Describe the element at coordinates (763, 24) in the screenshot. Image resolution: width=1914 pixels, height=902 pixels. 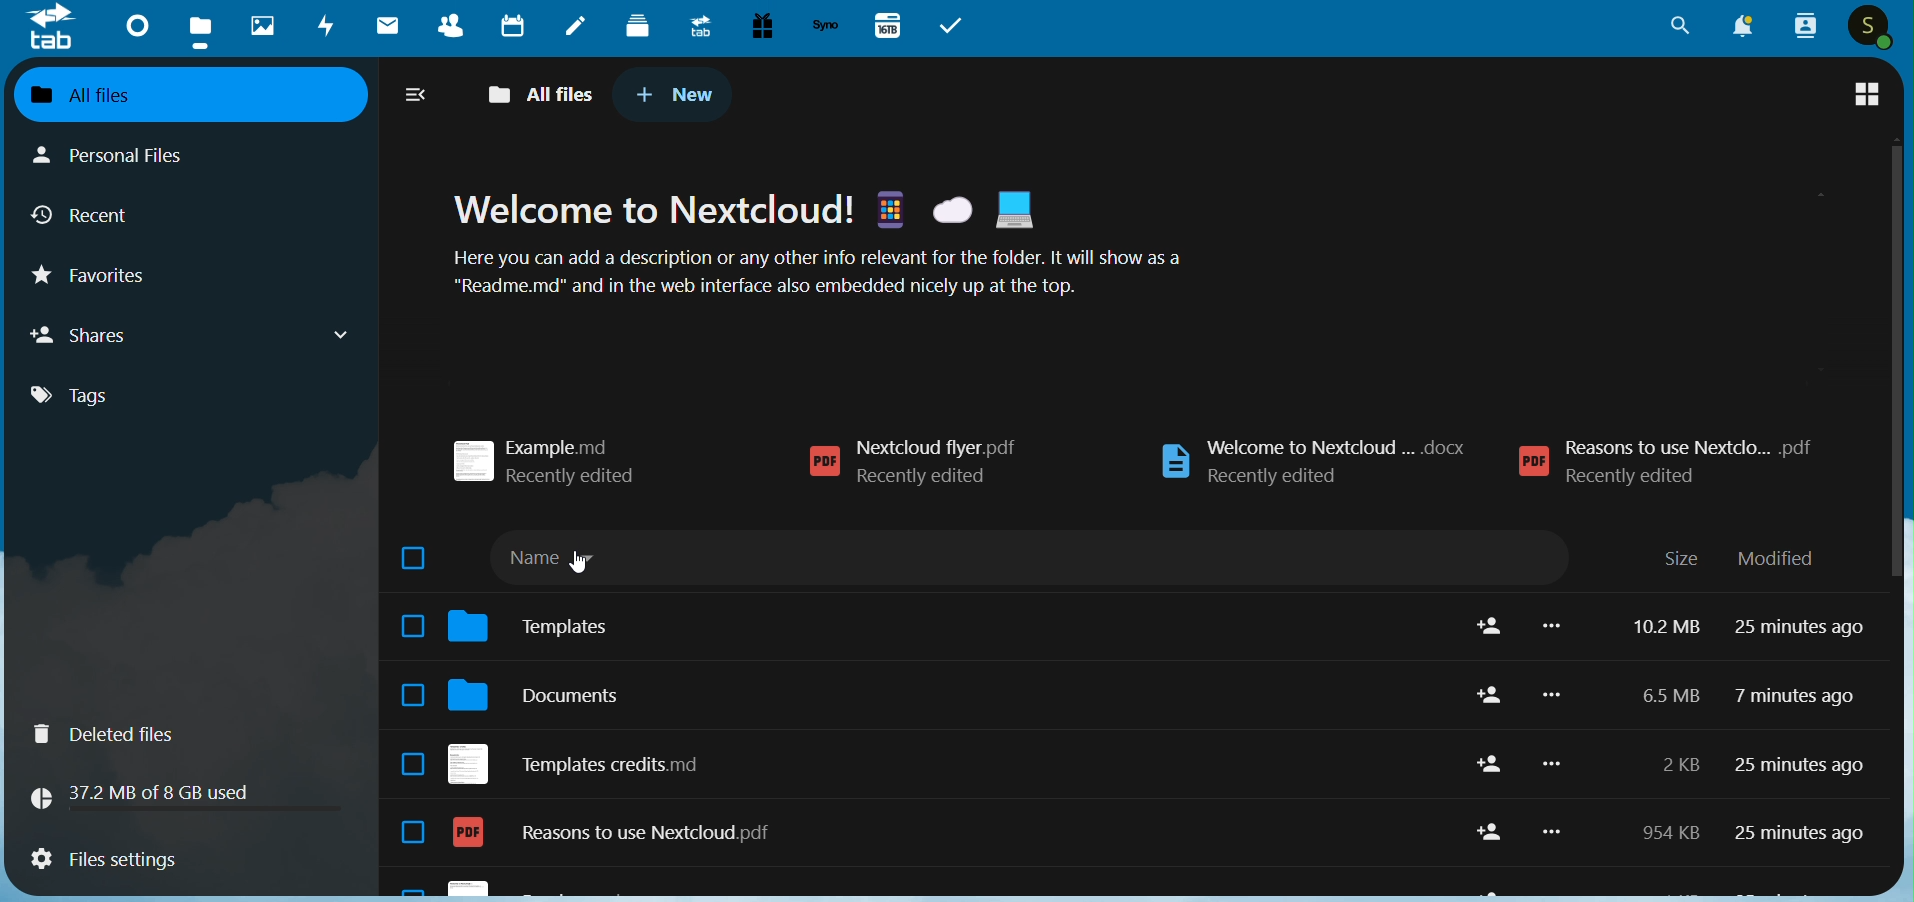
I see `Free Trial` at that location.